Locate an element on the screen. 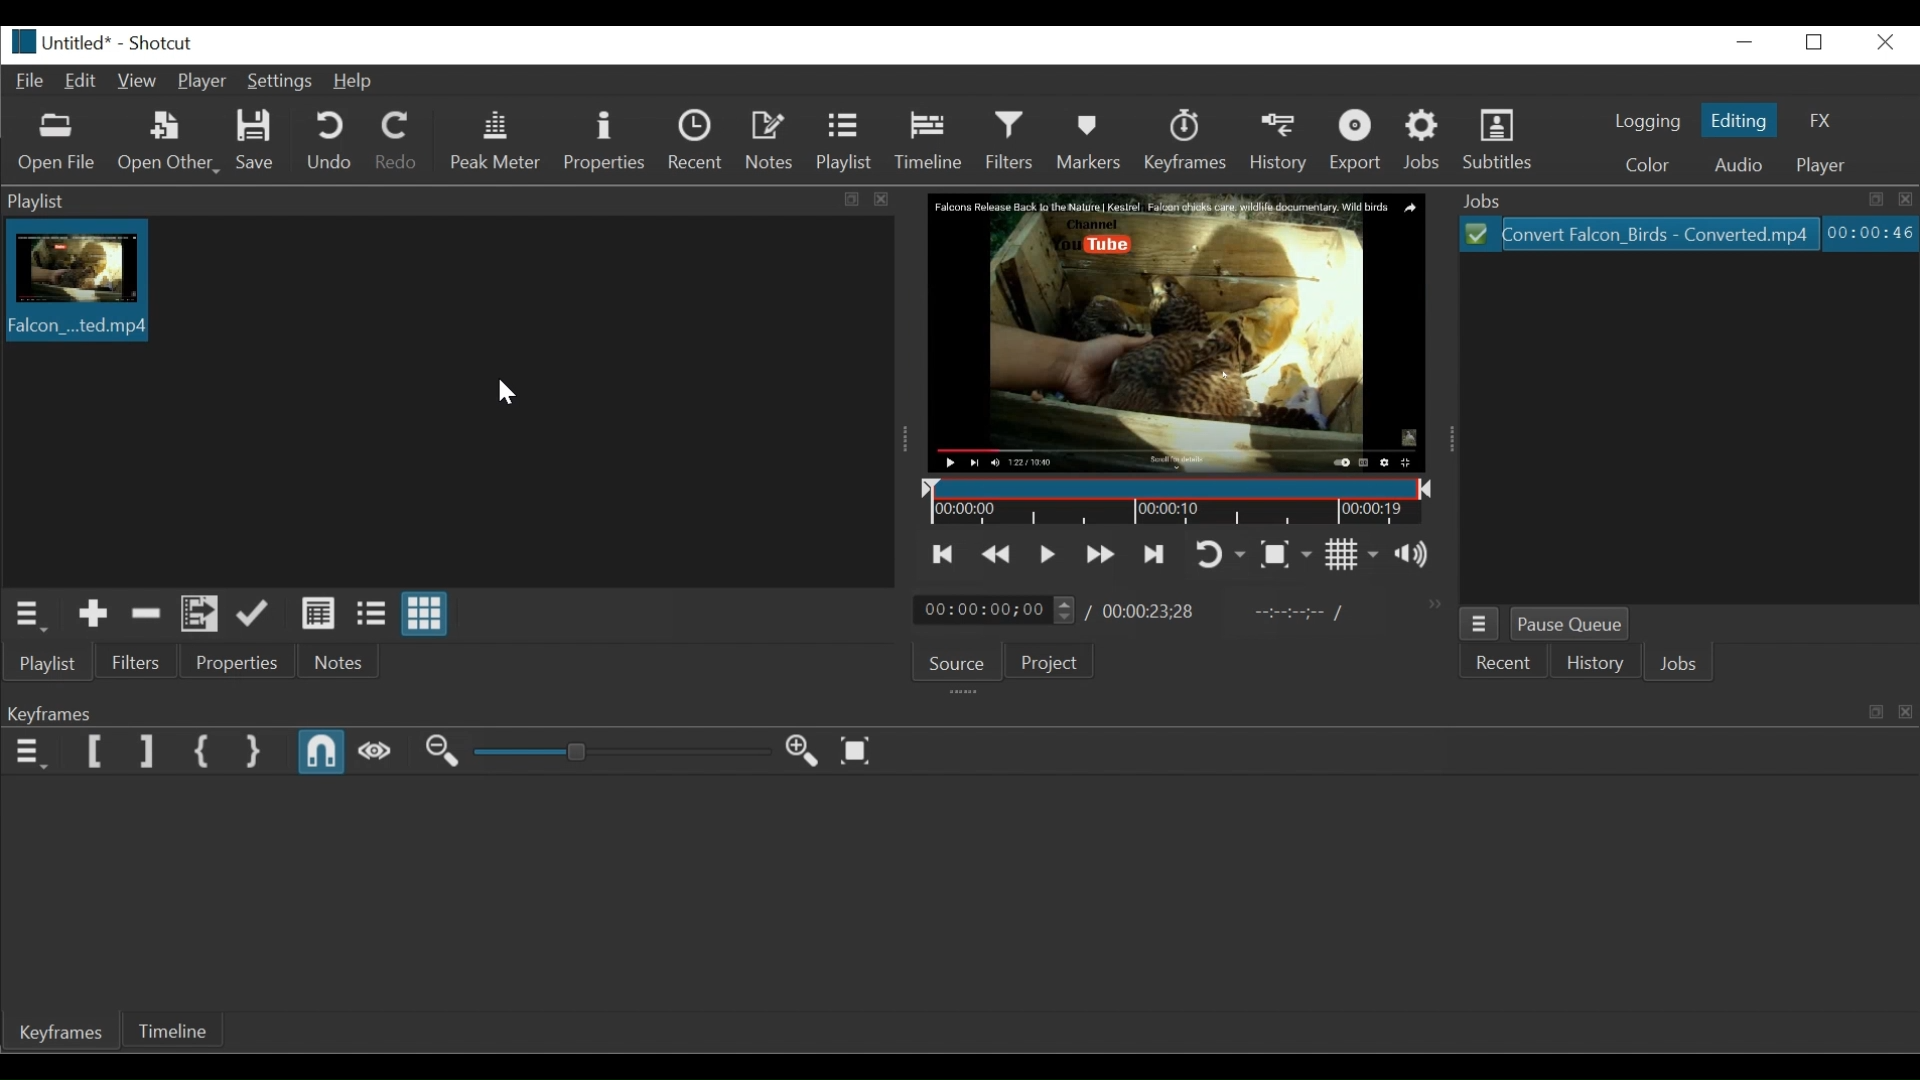 This screenshot has width=1920, height=1080. File is located at coordinates (32, 82).